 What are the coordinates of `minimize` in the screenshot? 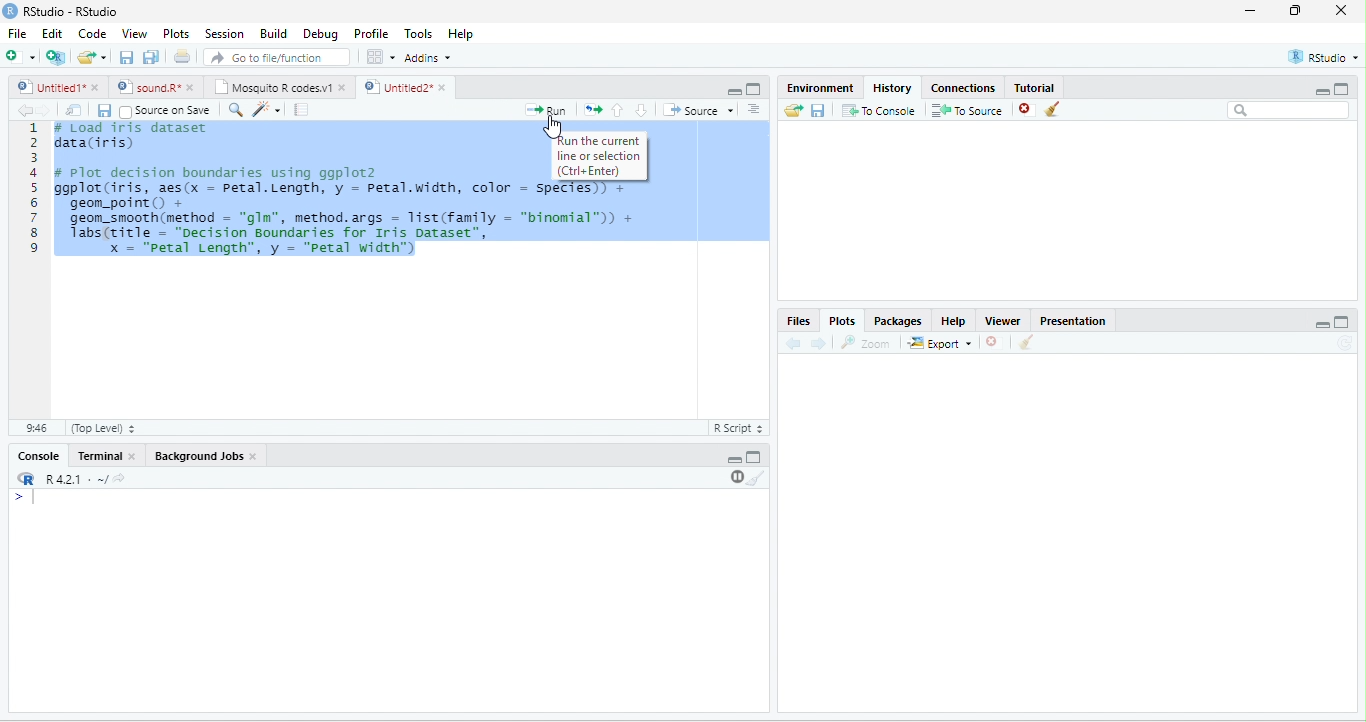 It's located at (1251, 10).